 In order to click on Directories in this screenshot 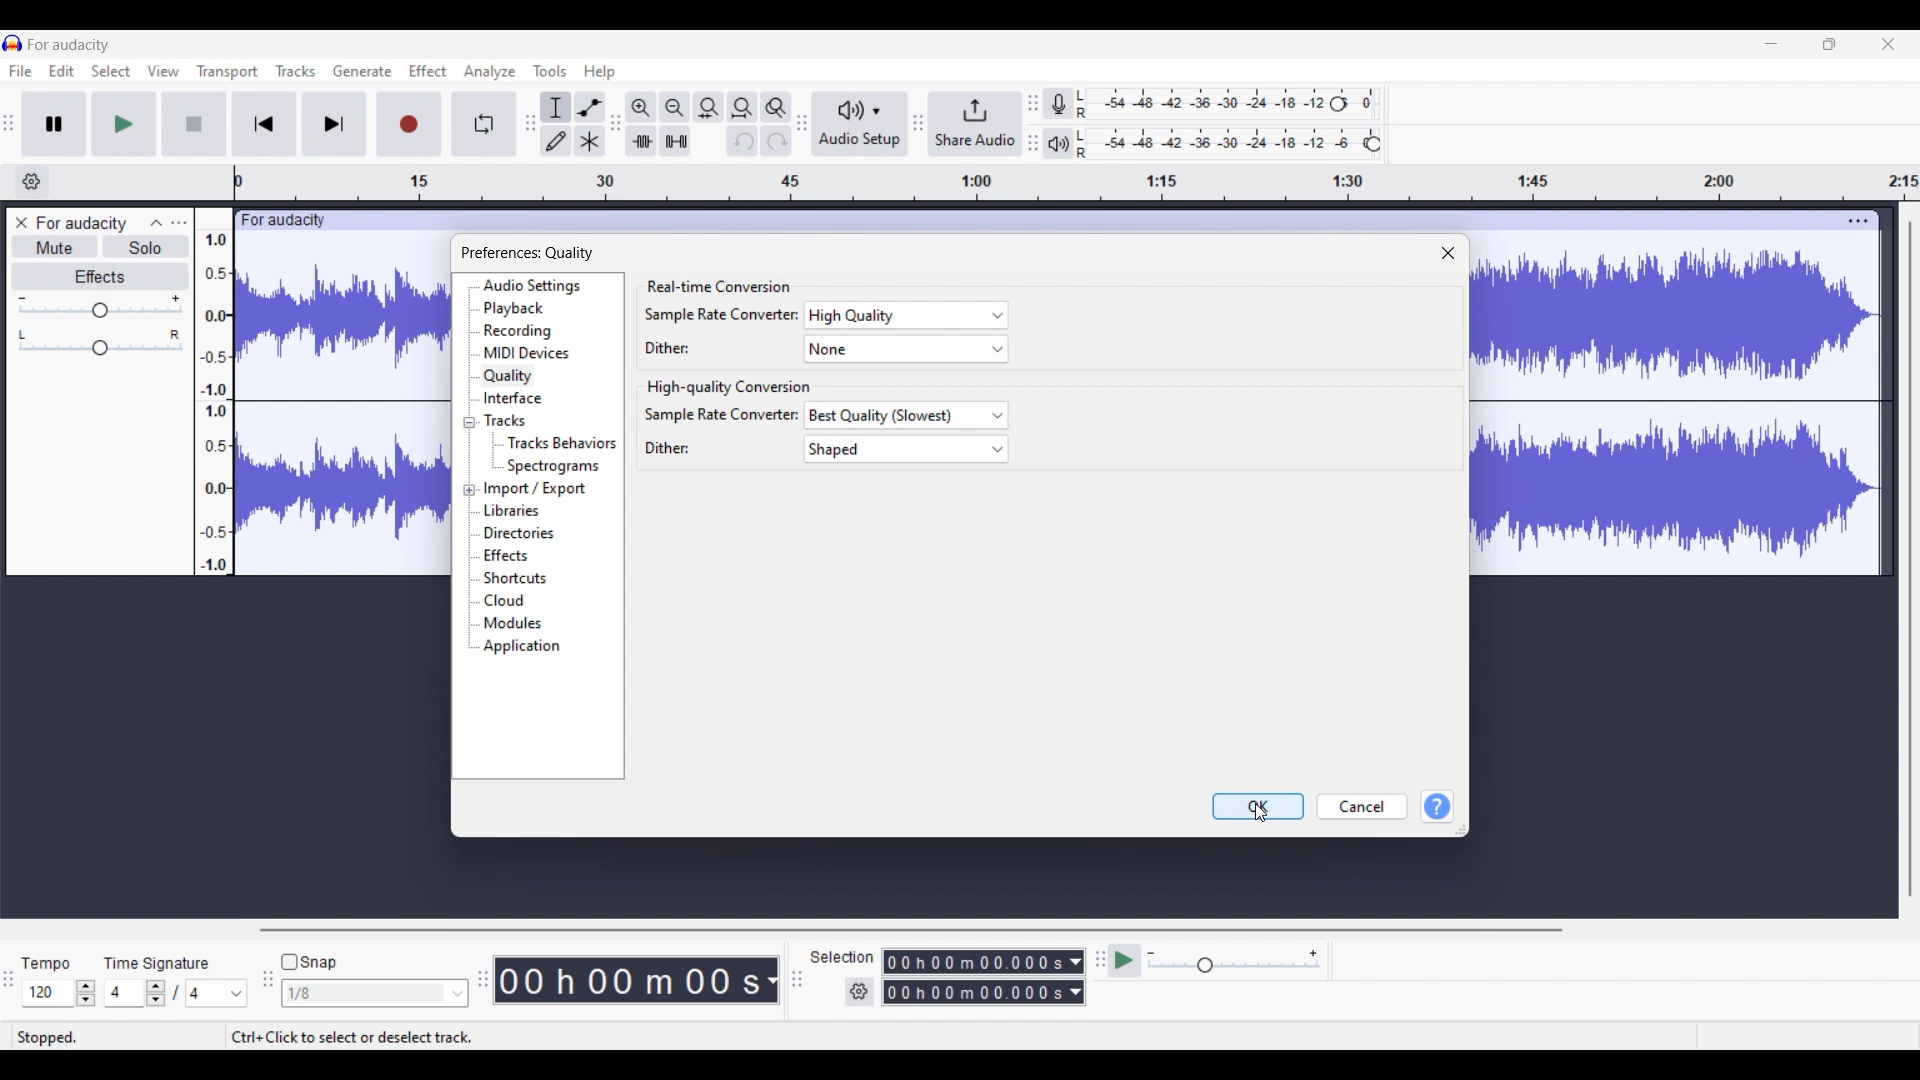, I will do `click(521, 533)`.